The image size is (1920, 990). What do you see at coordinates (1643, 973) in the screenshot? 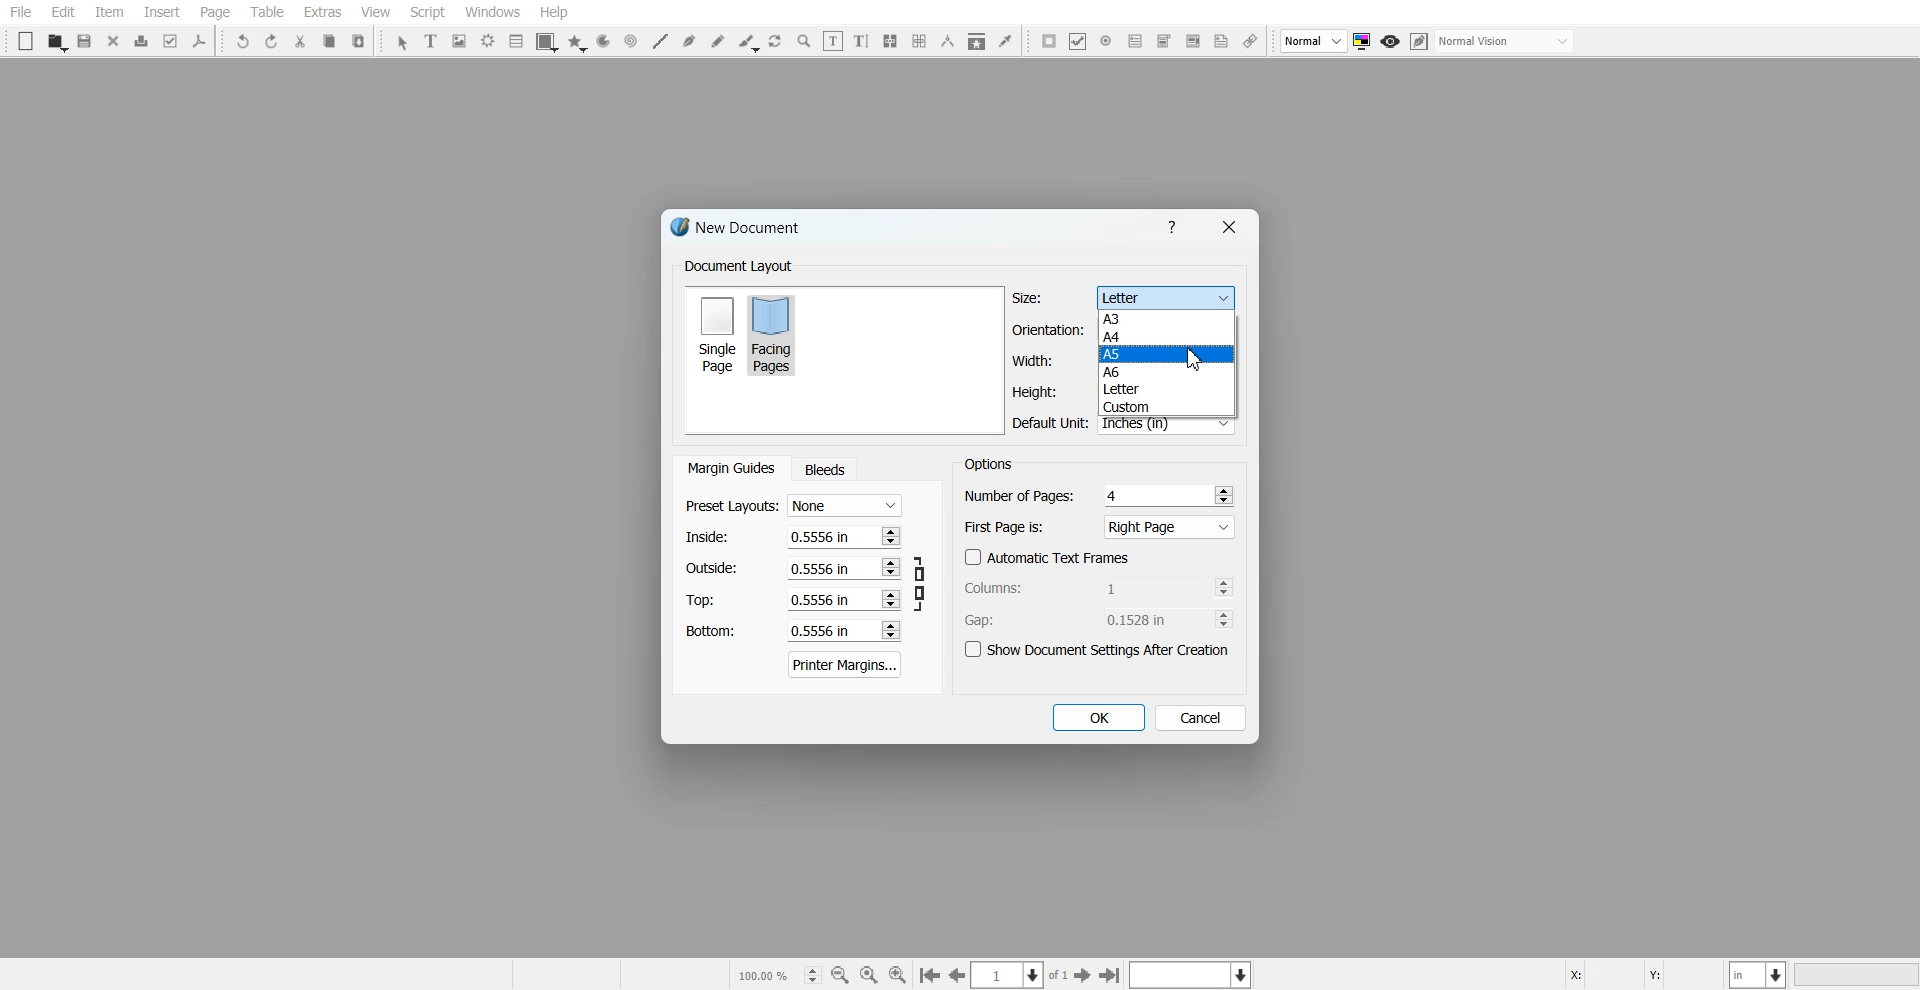
I see `X, Y Co-ordinate` at bounding box center [1643, 973].